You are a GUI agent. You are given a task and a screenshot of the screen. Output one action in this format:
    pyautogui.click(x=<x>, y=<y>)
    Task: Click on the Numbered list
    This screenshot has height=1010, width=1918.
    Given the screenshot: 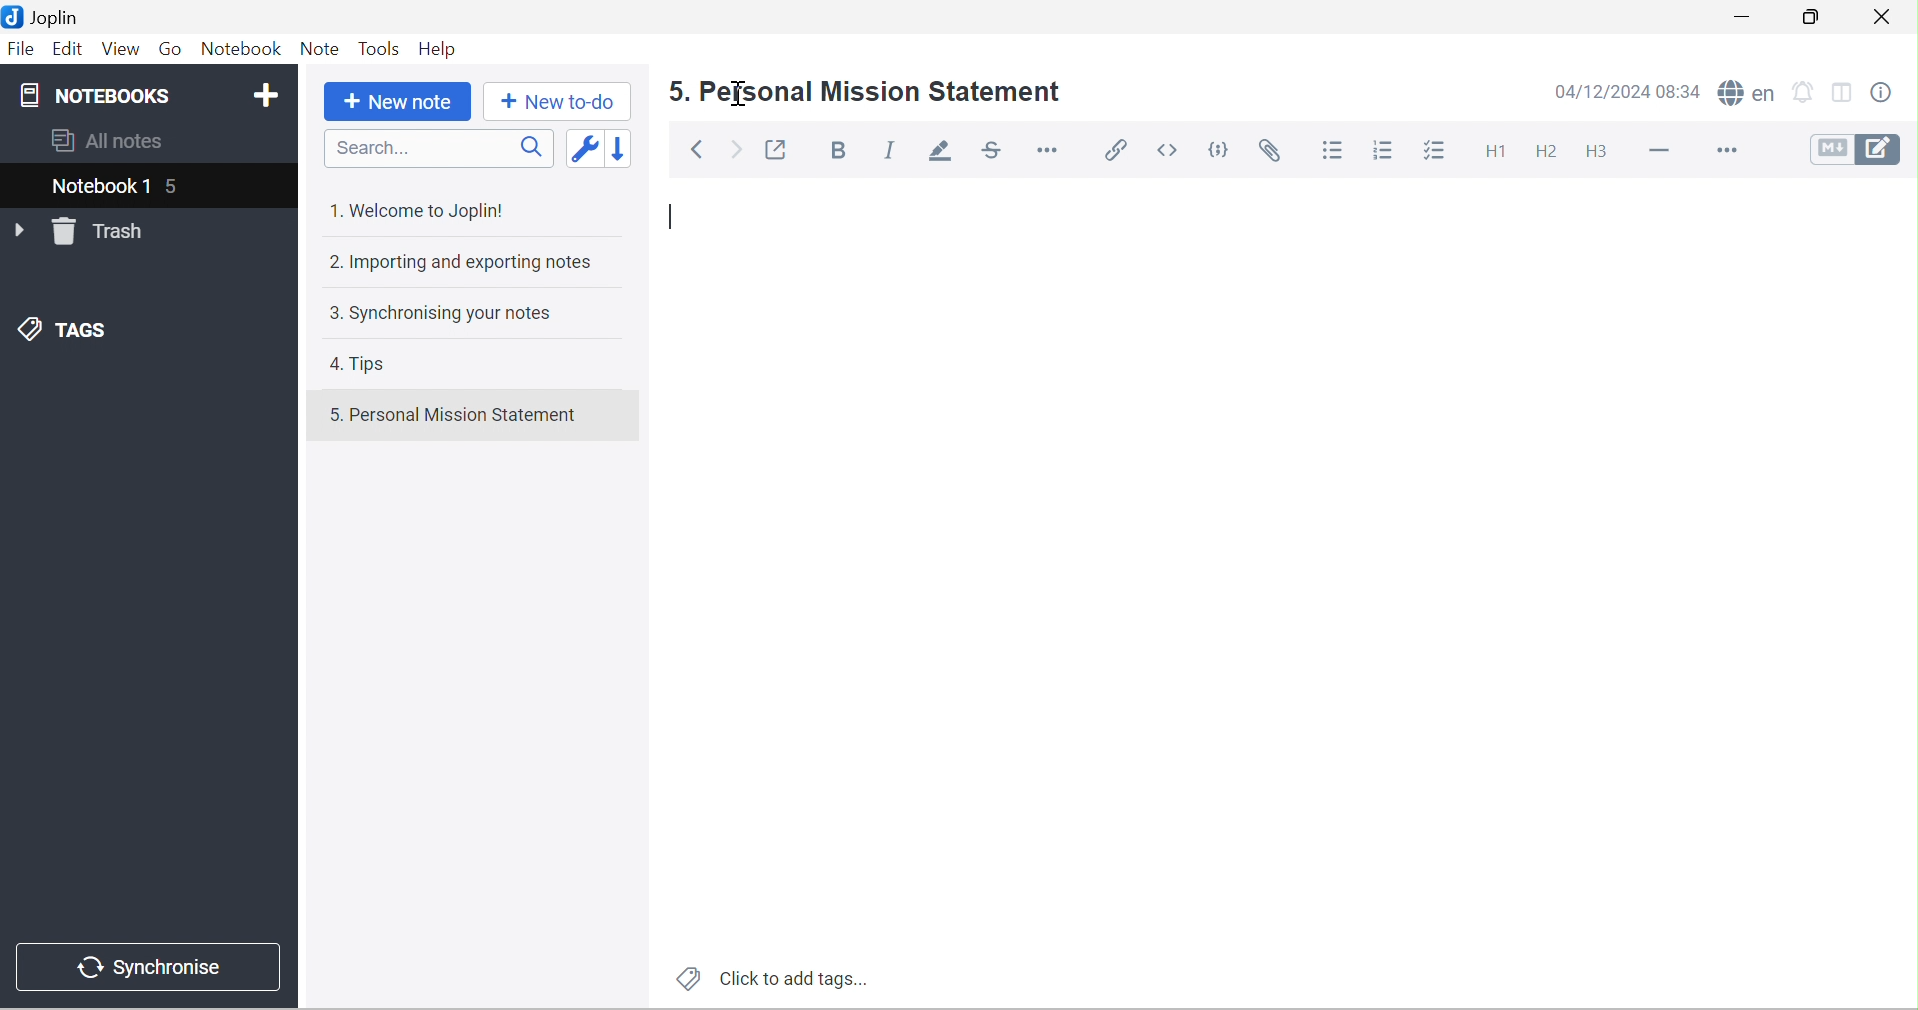 What is the action you would take?
    pyautogui.click(x=1389, y=152)
    